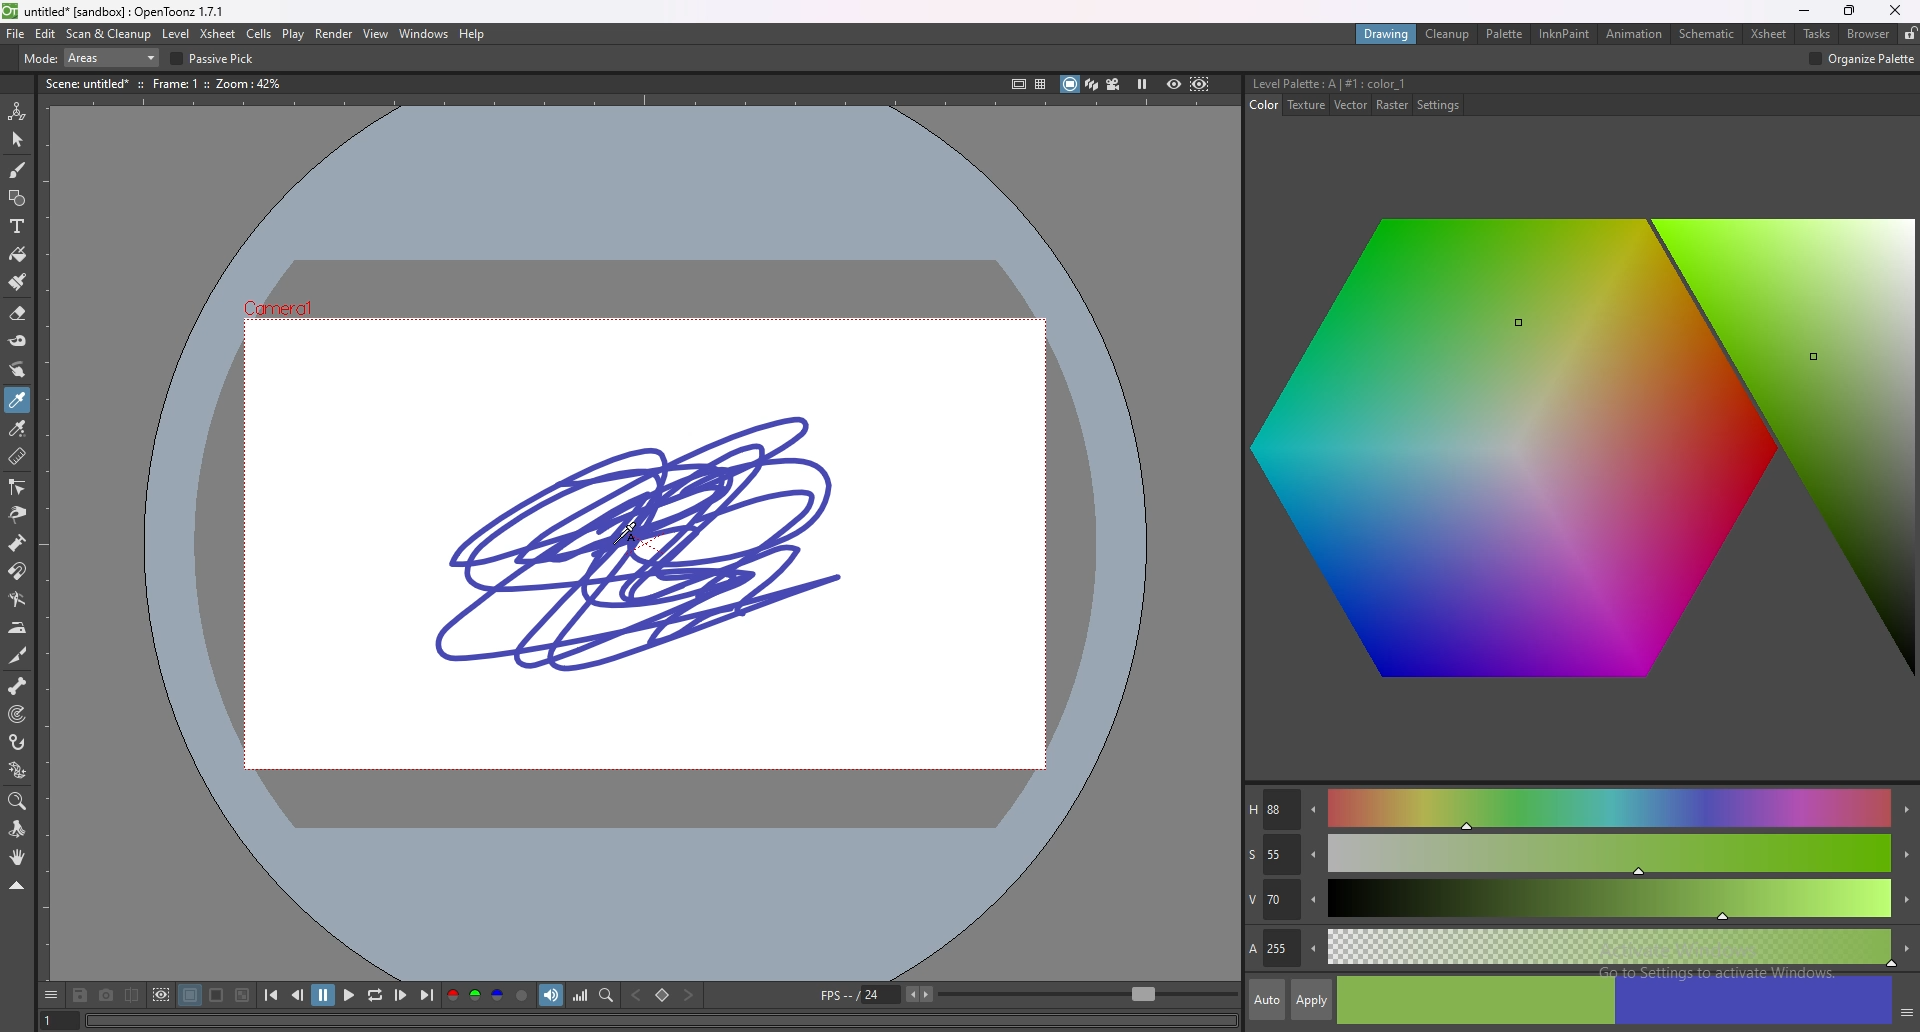 The width and height of the screenshot is (1920, 1032). I want to click on save, so click(80, 995).